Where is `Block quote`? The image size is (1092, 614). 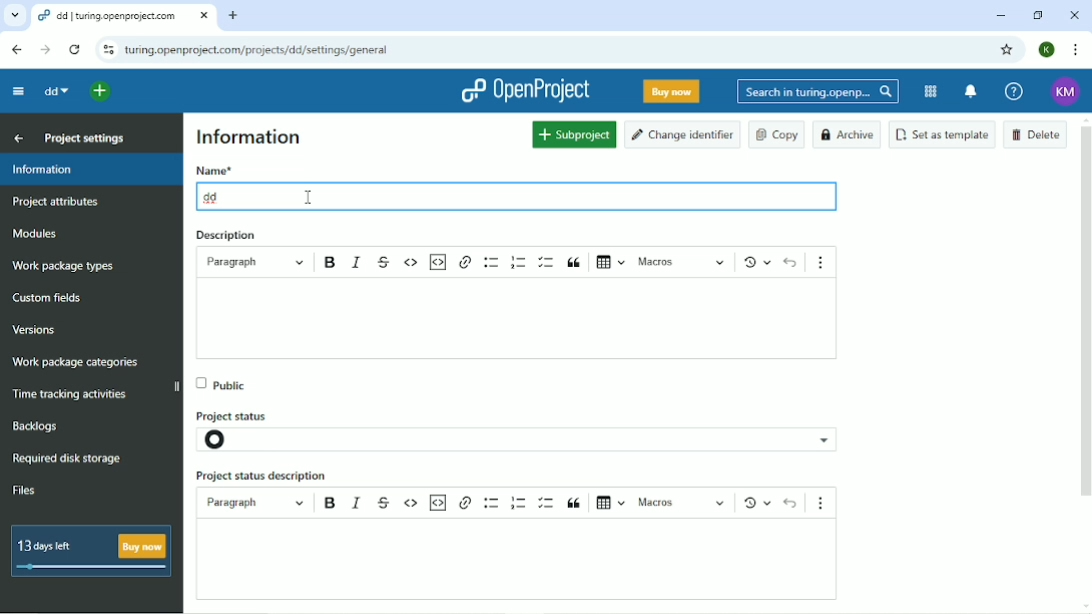 Block quote is located at coordinates (575, 263).